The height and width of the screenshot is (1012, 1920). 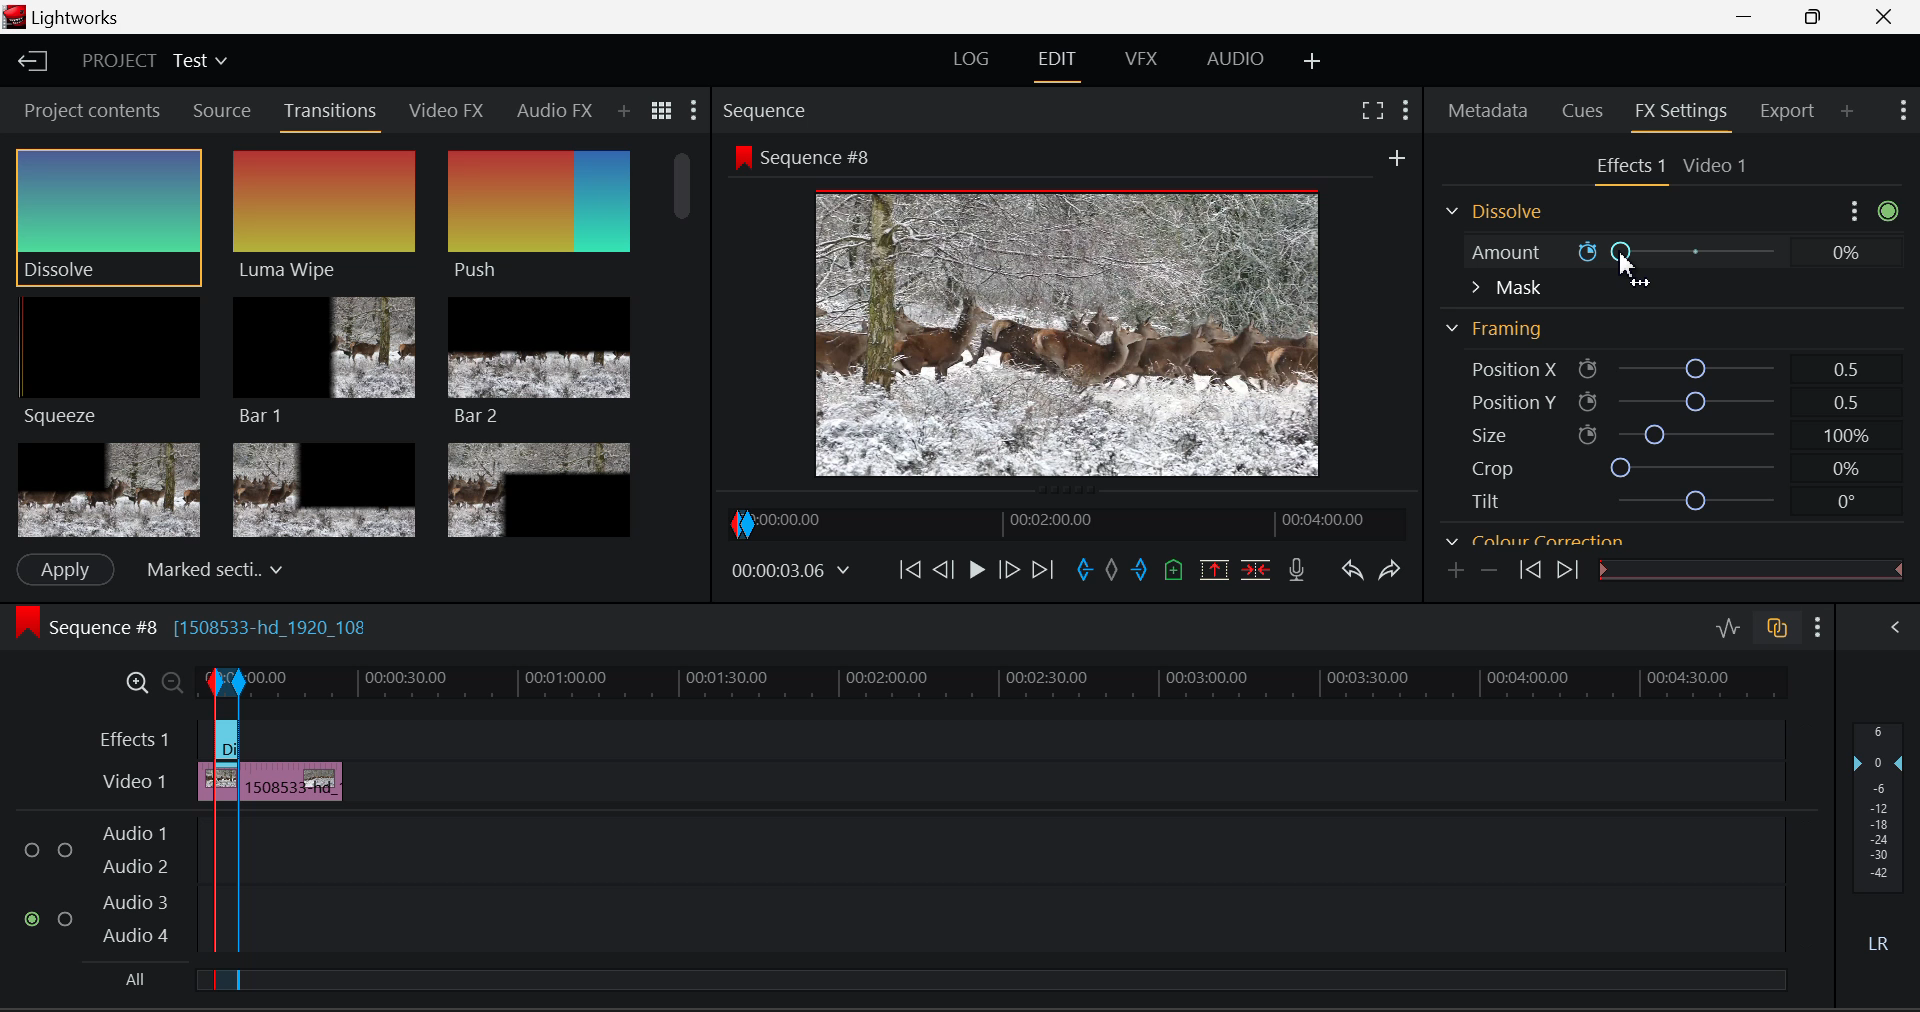 I want to click on Project Timeline Navigator, so click(x=1063, y=522).